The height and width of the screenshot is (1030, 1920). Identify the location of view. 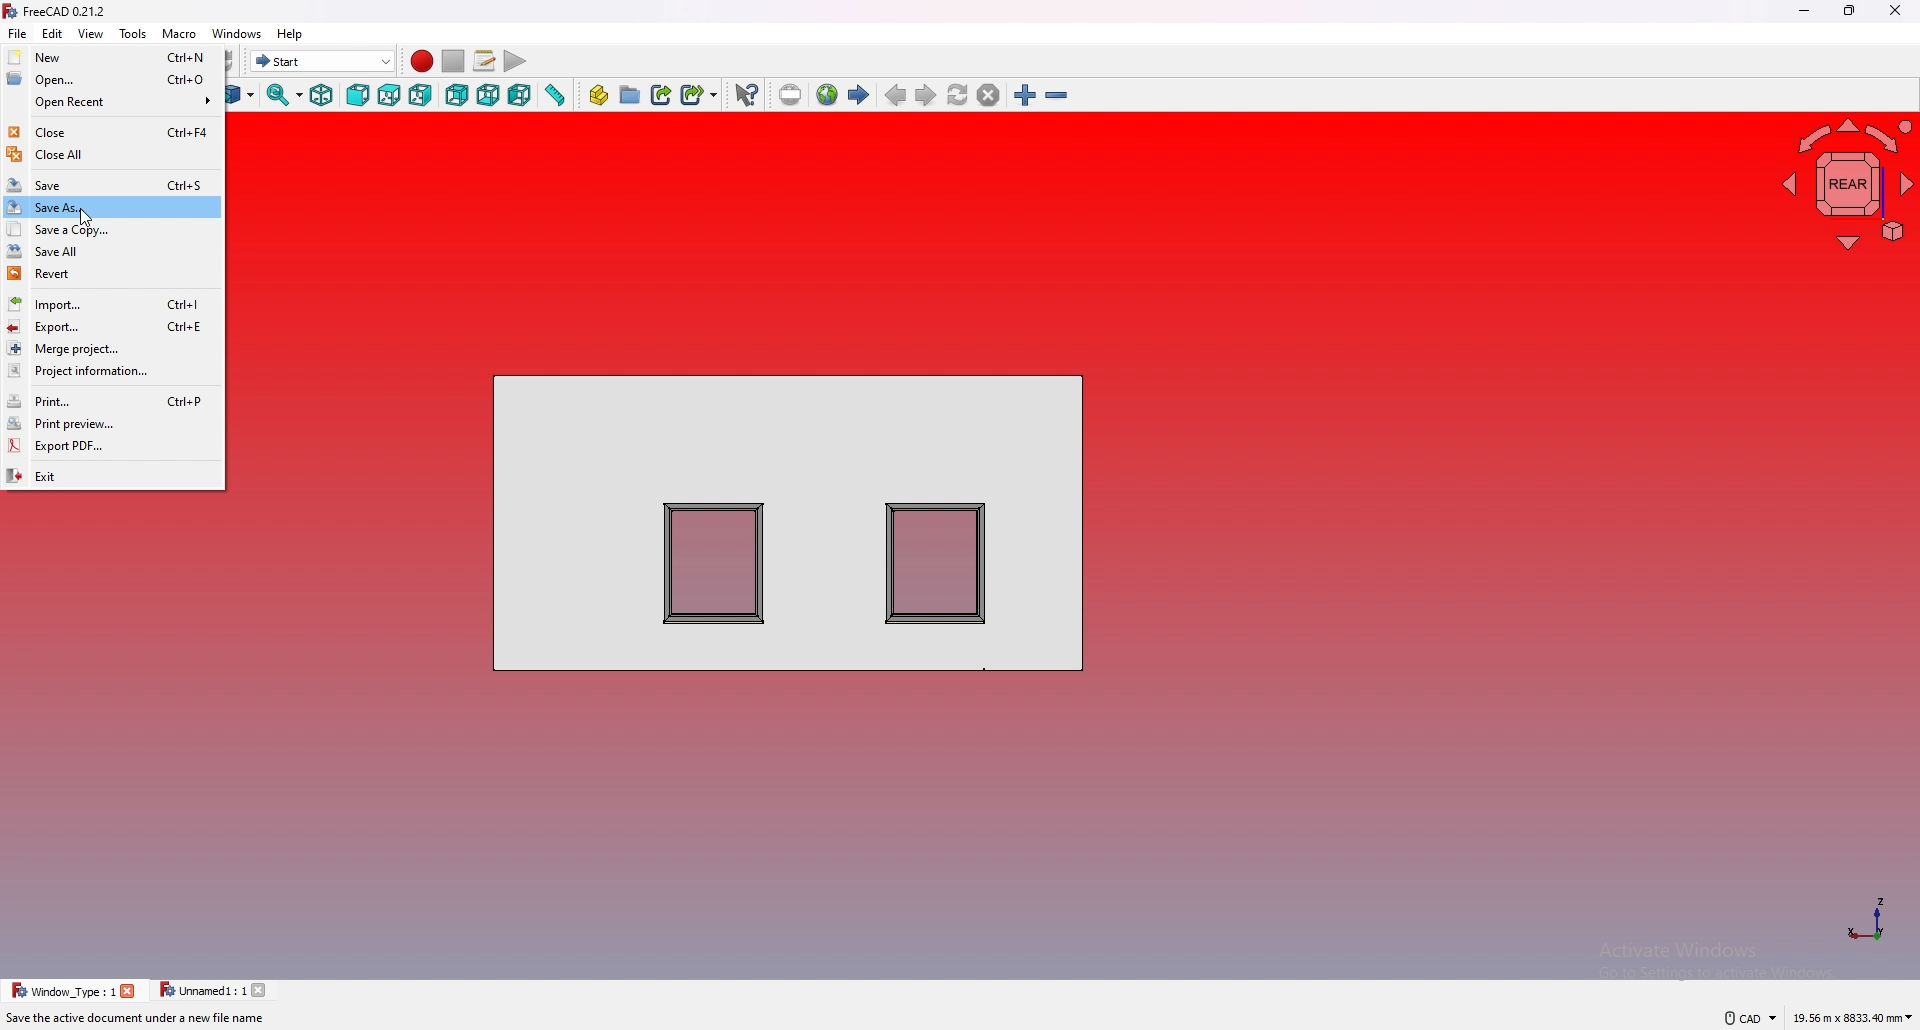
(89, 33).